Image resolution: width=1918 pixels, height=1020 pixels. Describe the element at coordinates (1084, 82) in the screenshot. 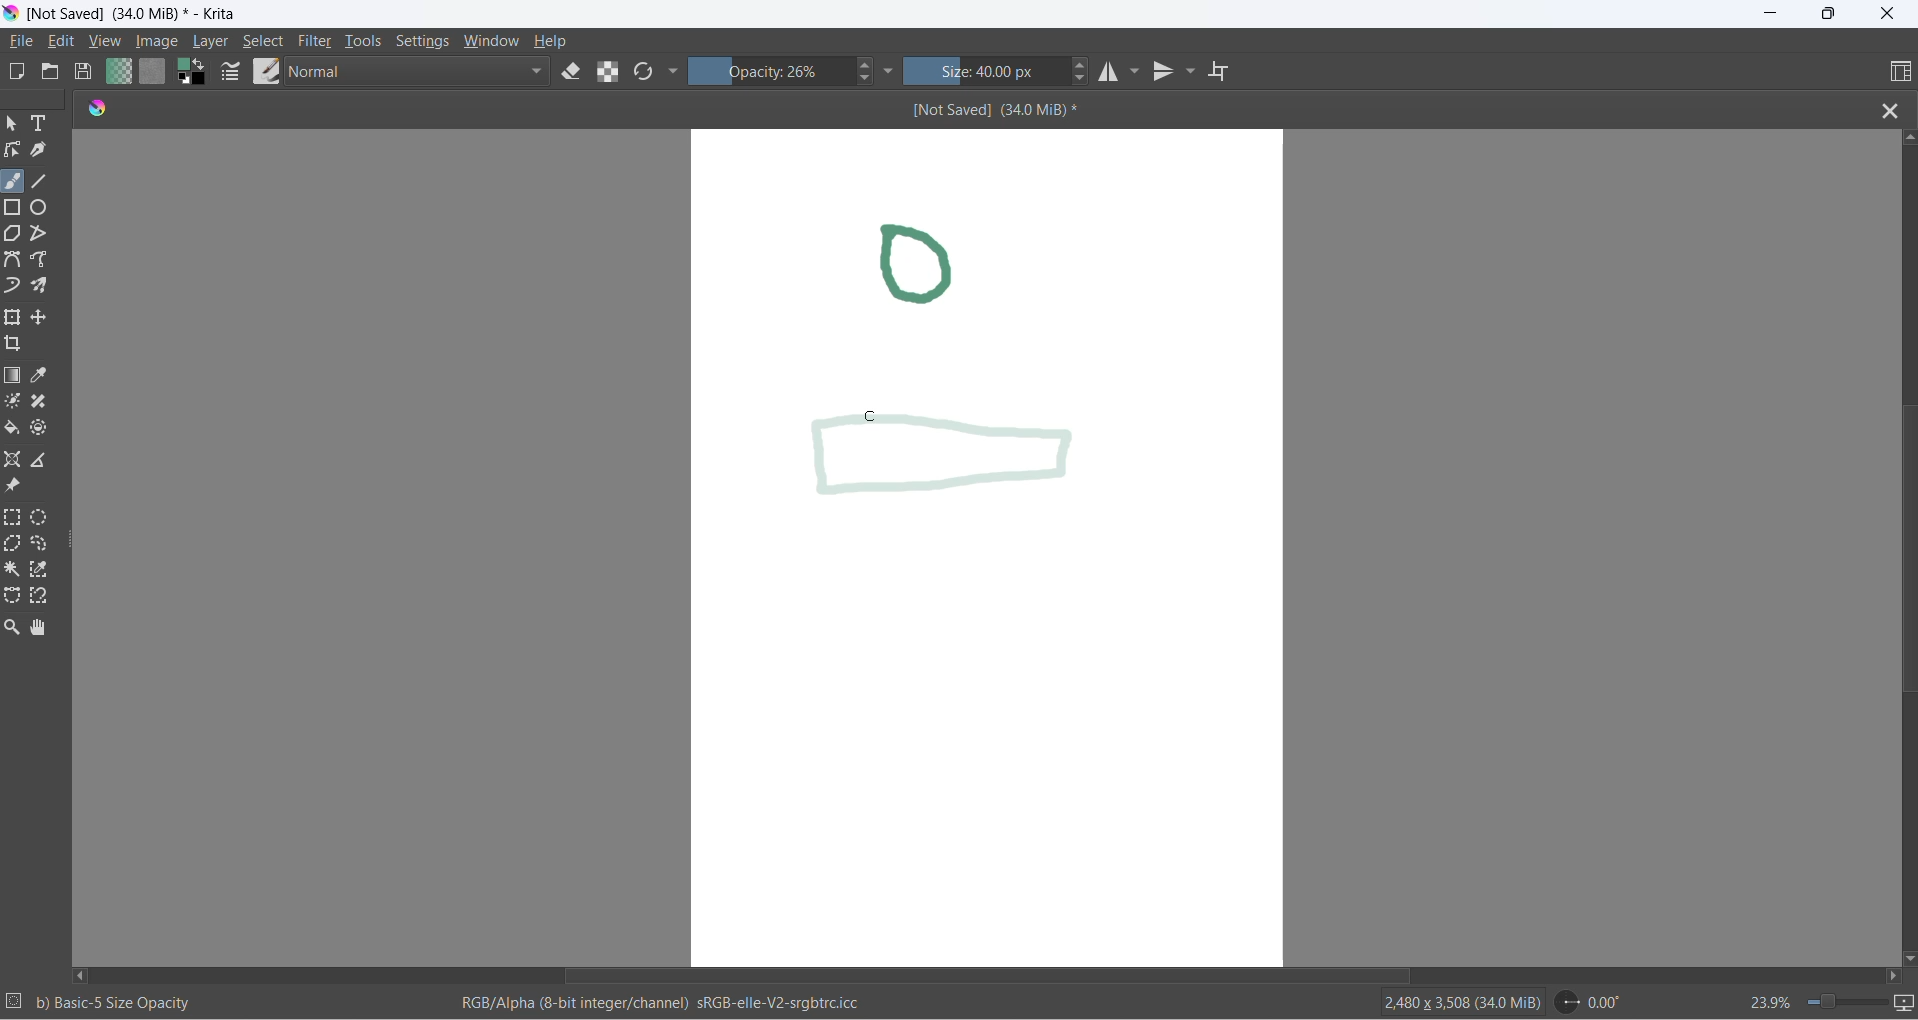

I see `size decrease button` at that location.